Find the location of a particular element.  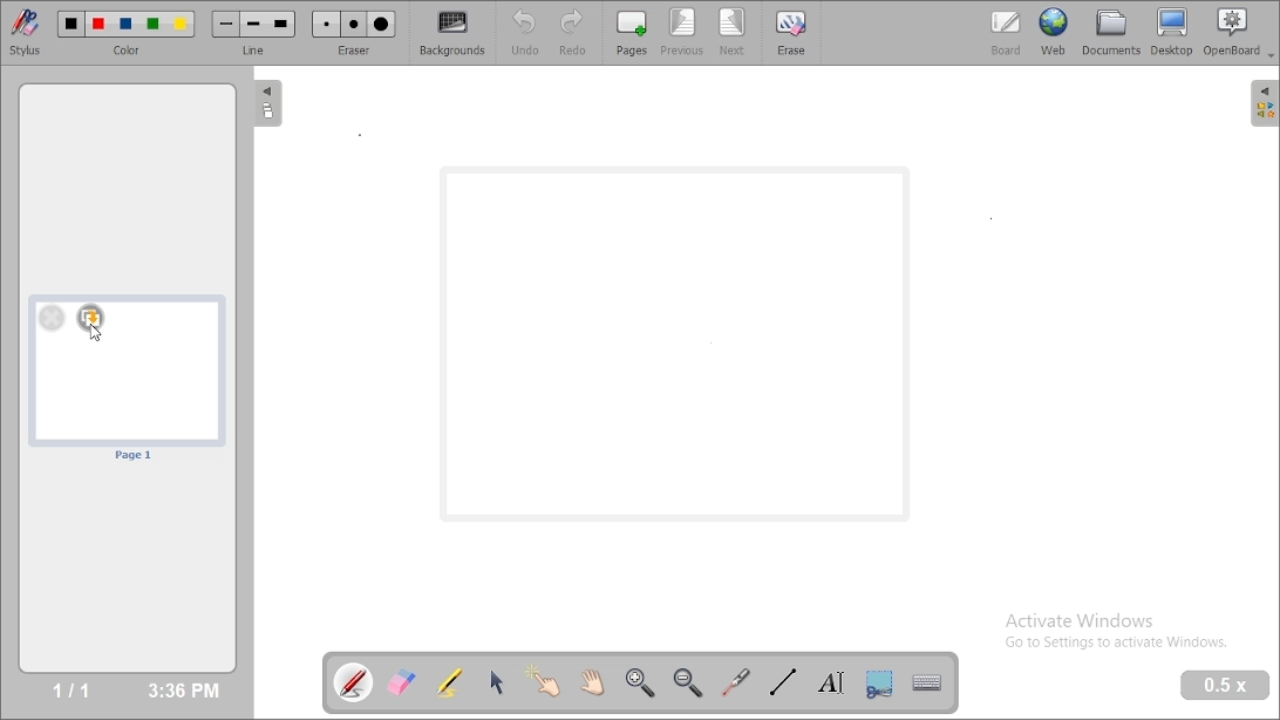

Color 5 is located at coordinates (181, 24).